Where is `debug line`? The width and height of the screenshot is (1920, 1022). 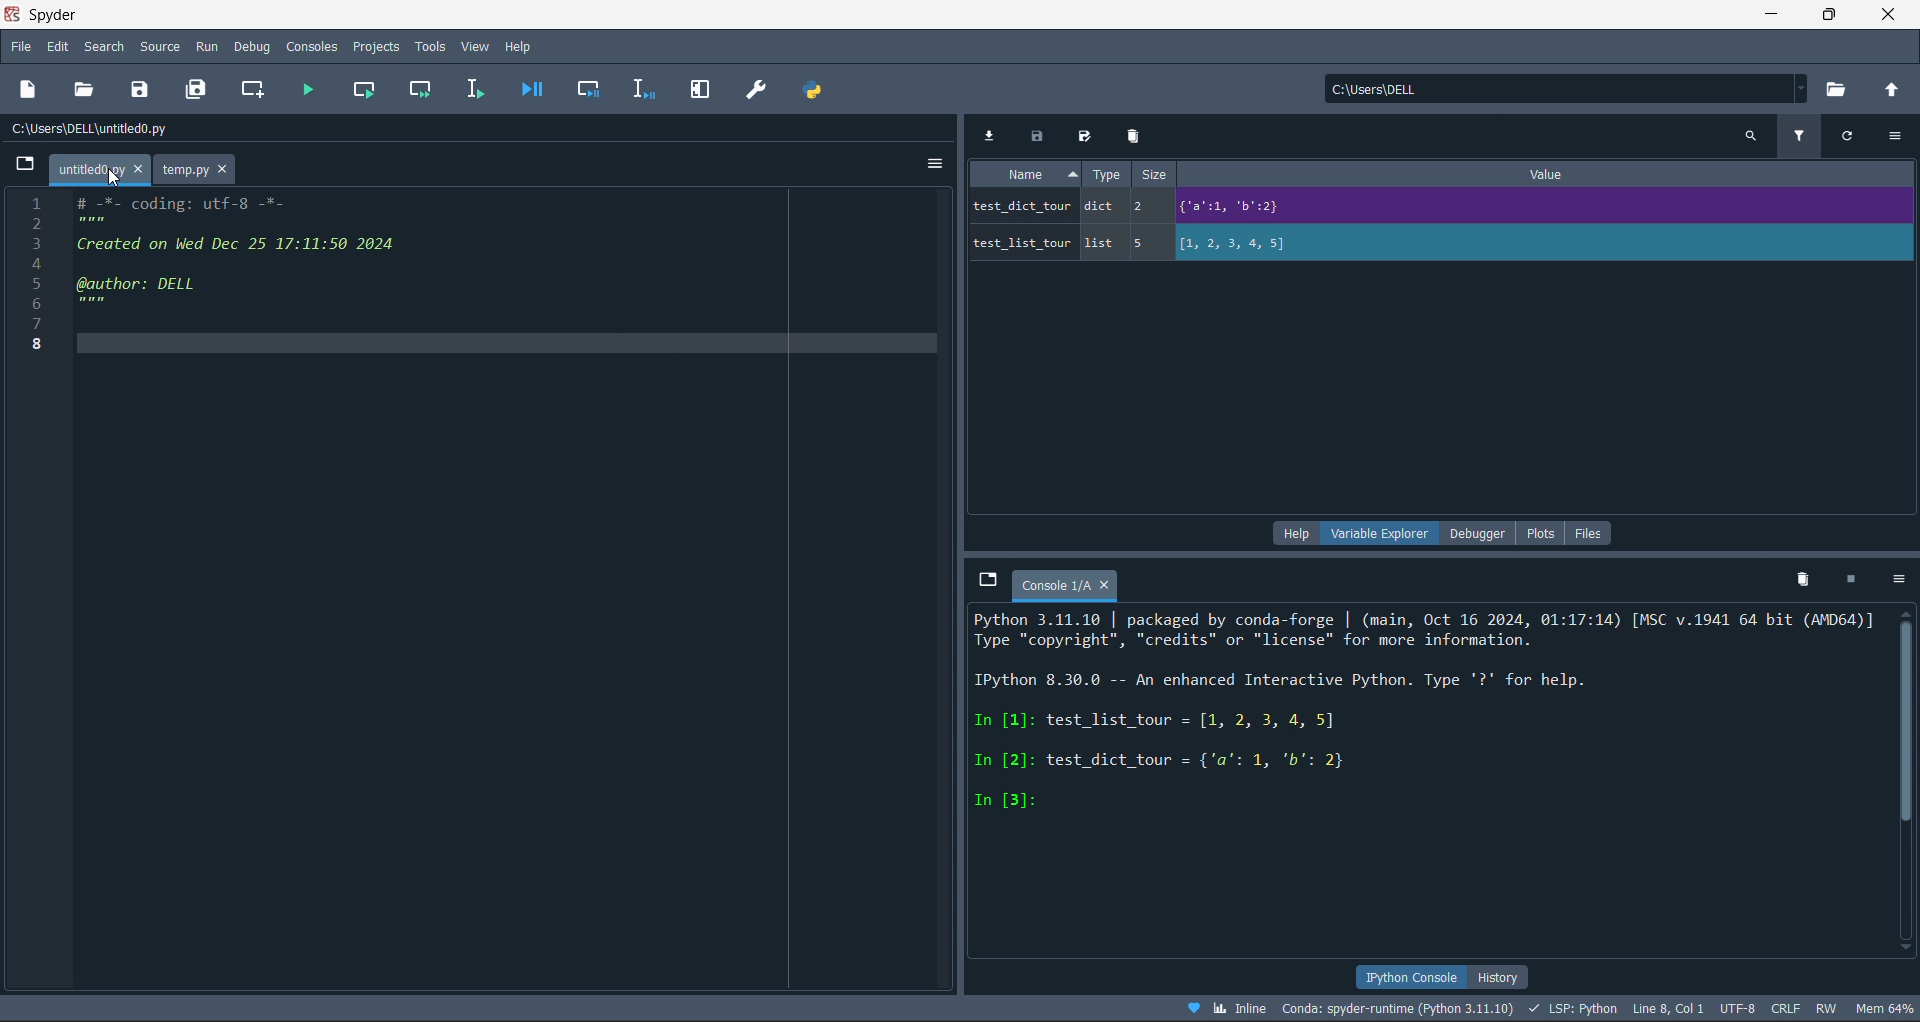 debug line is located at coordinates (638, 87).